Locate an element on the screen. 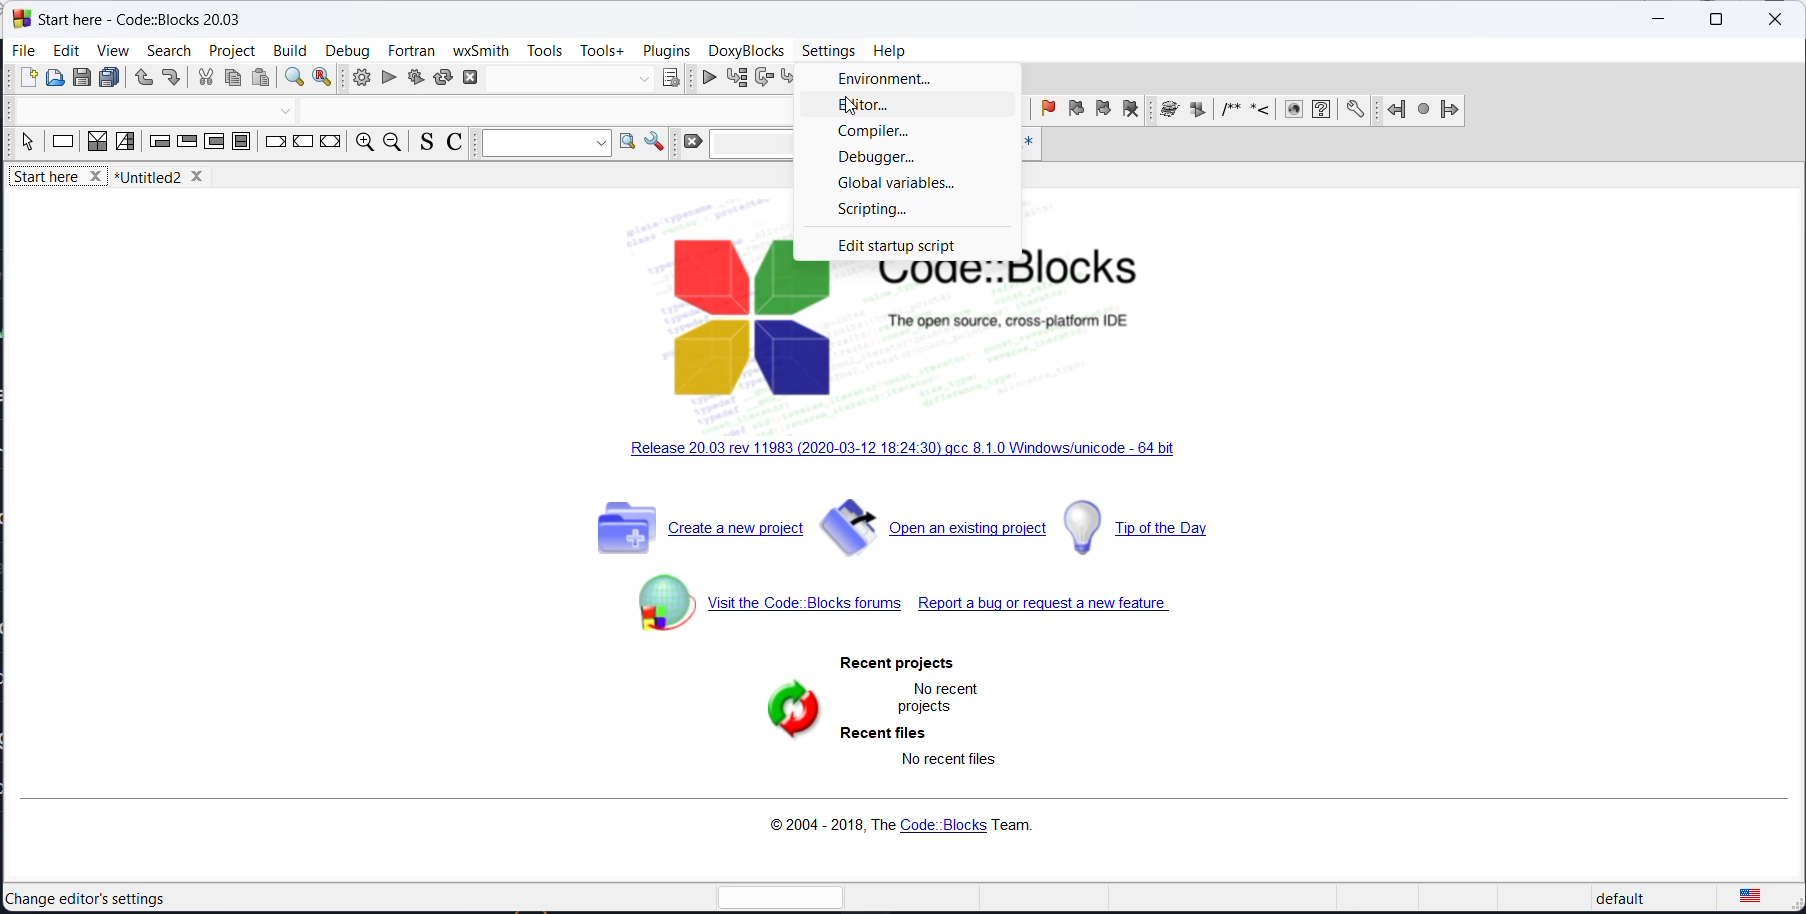  add bookmark is located at coordinates (1045, 111).